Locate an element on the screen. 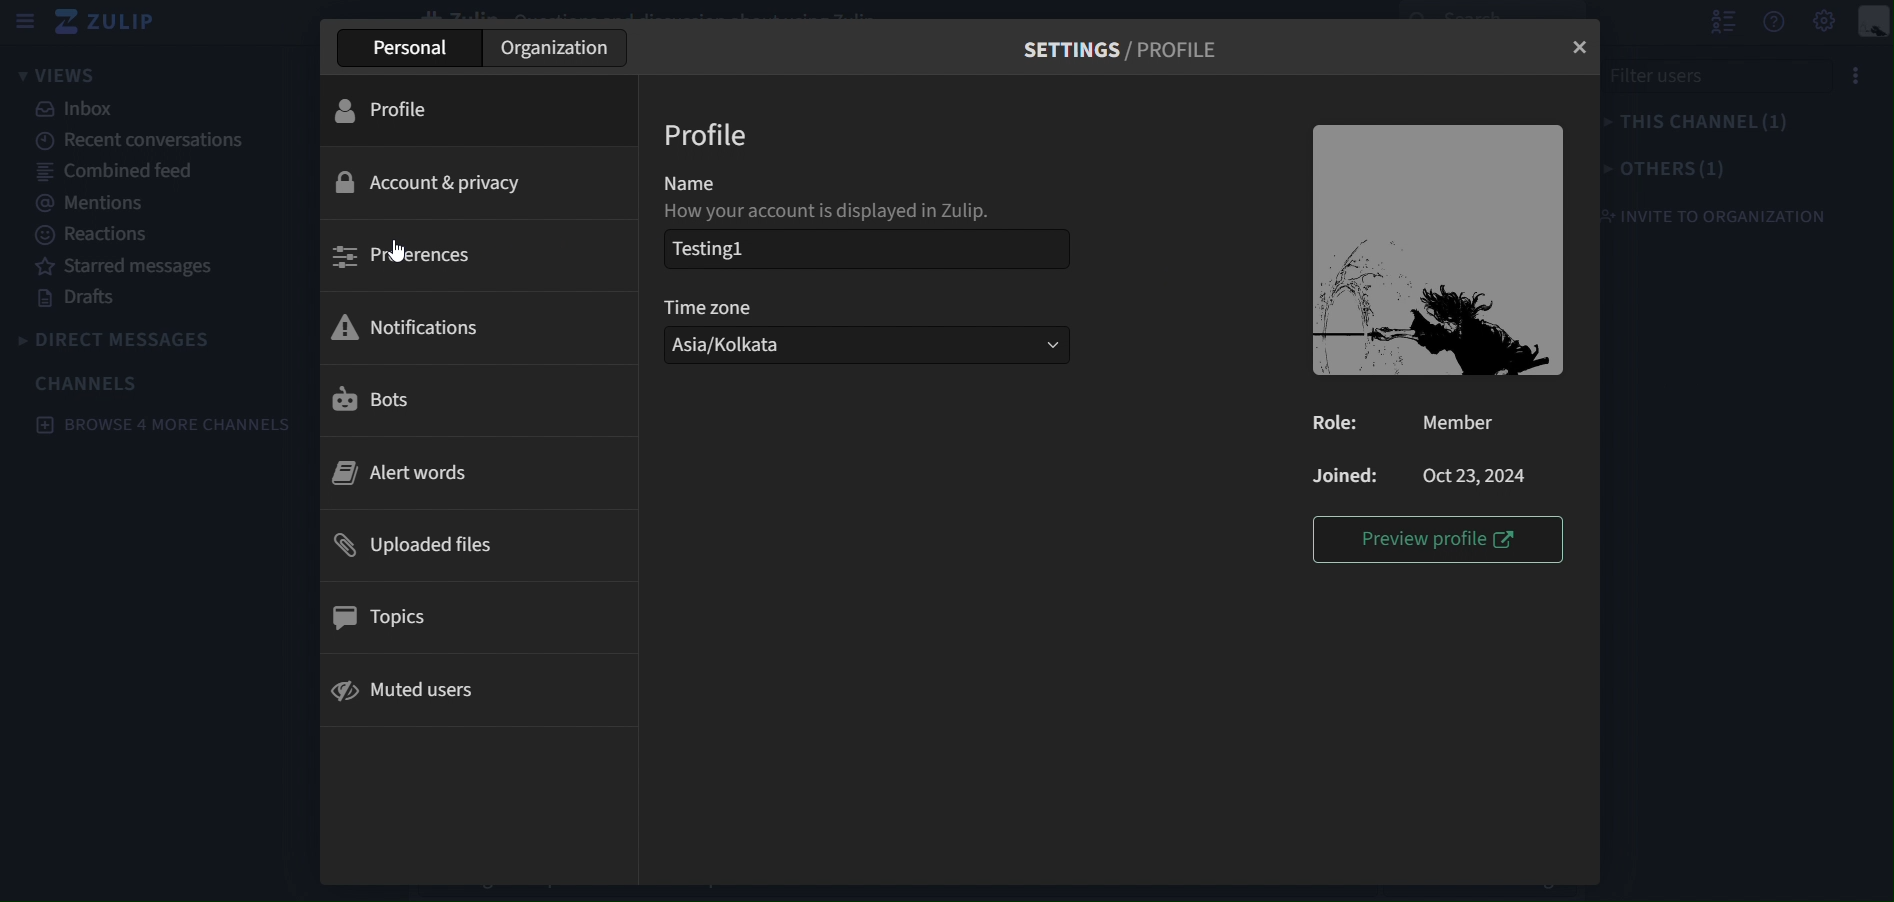 Image resolution: width=1894 pixels, height=902 pixels. Role: Member is located at coordinates (1424, 425).